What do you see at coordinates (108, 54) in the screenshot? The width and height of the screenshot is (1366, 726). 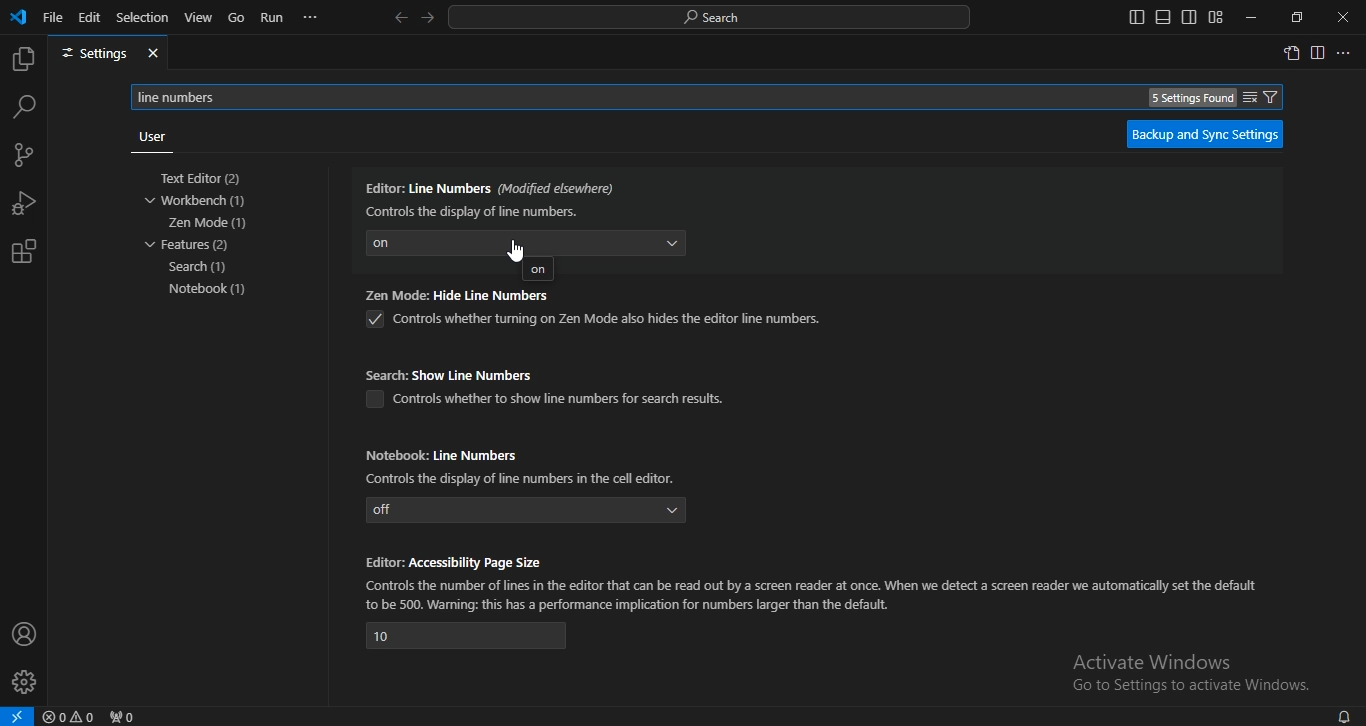 I see `settings` at bounding box center [108, 54].